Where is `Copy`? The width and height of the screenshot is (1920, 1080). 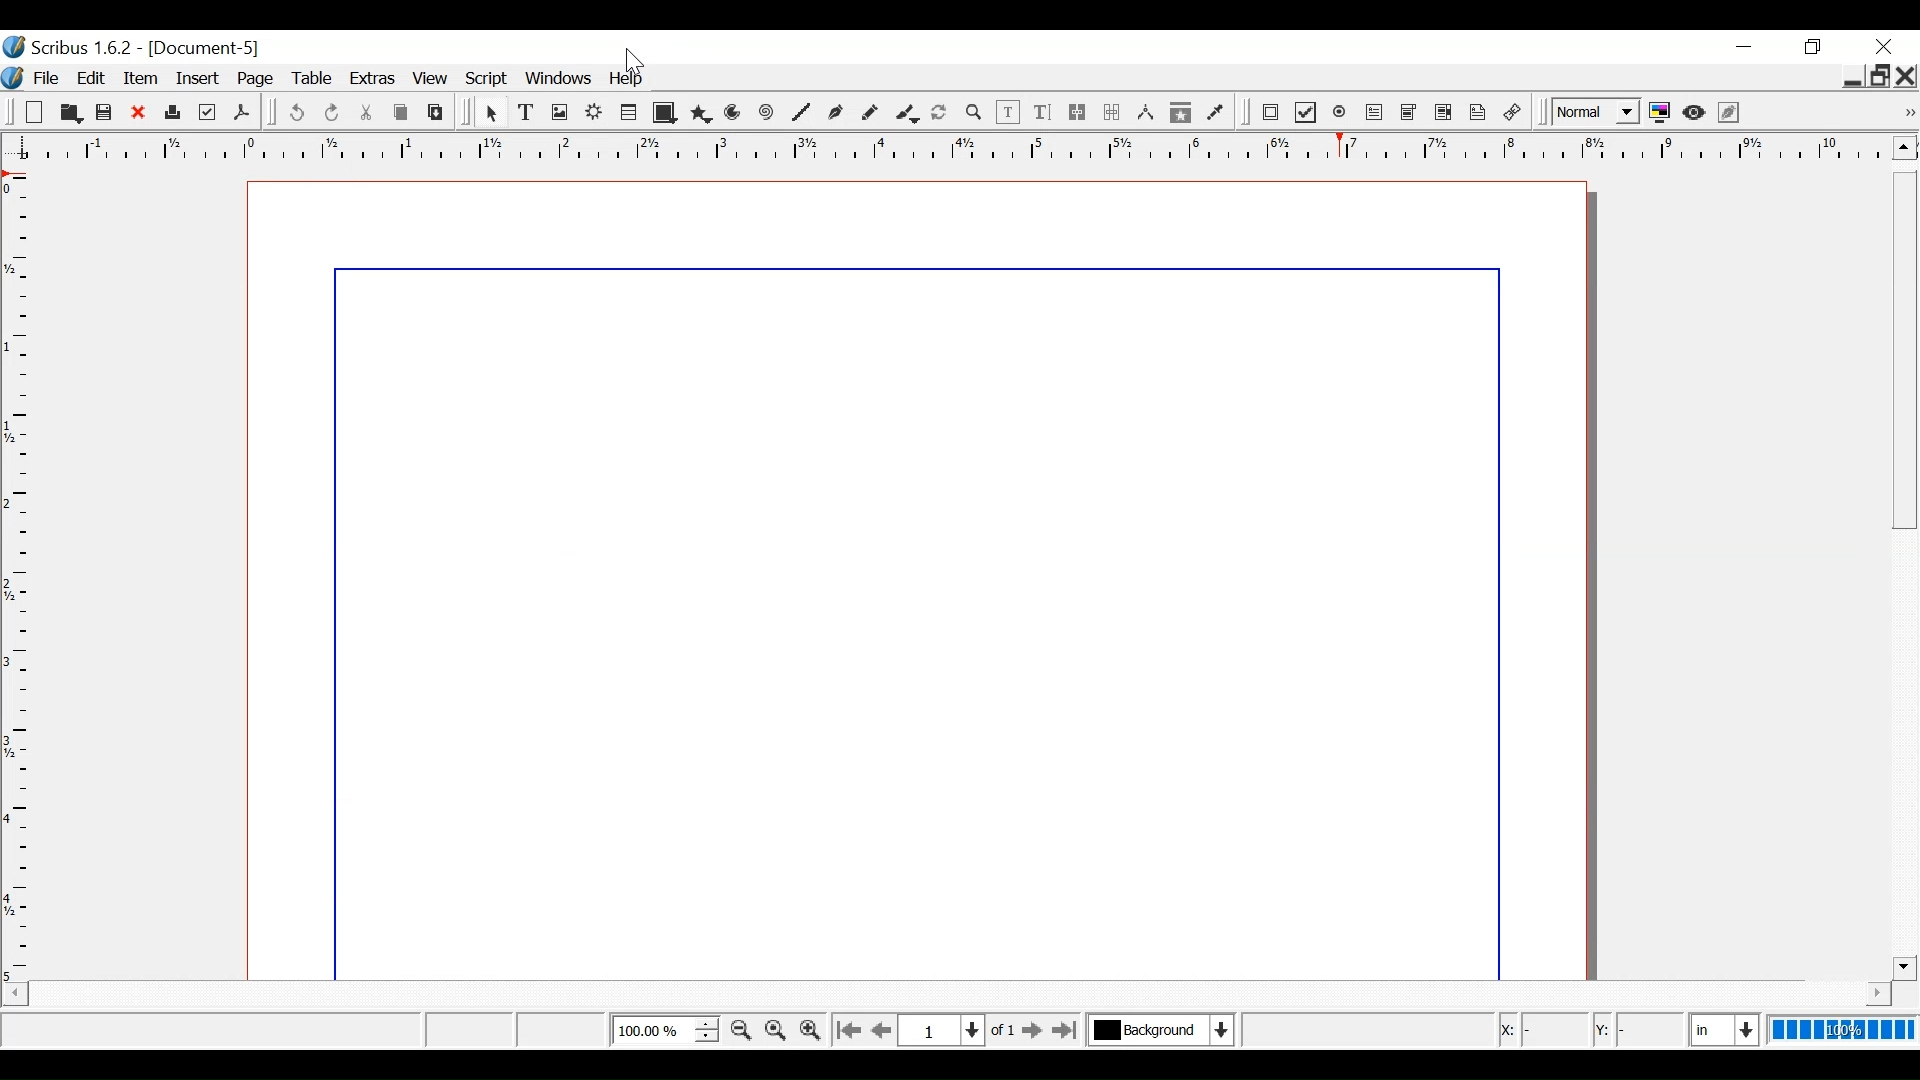
Copy is located at coordinates (403, 113).